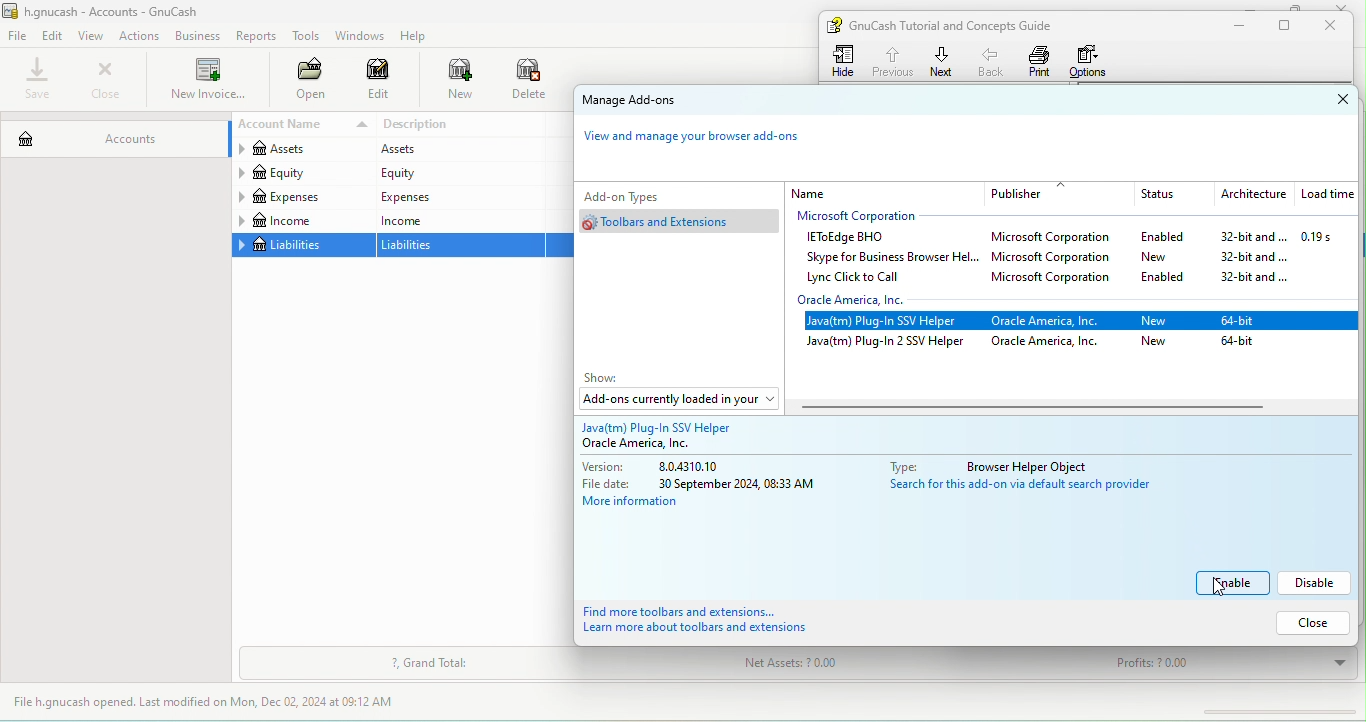 The width and height of the screenshot is (1366, 722). Describe the element at coordinates (651, 102) in the screenshot. I see `manage add ons ` at that location.